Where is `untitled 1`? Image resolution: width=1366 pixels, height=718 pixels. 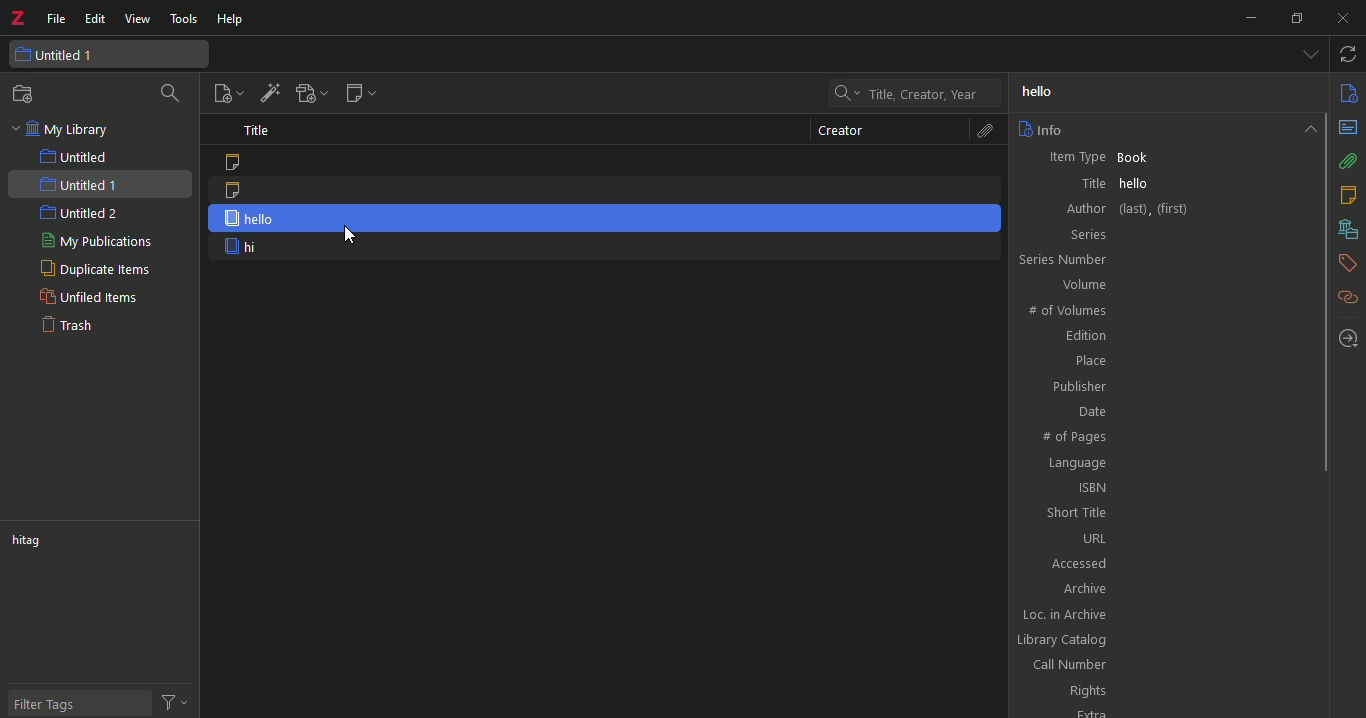
untitled 1 is located at coordinates (81, 184).